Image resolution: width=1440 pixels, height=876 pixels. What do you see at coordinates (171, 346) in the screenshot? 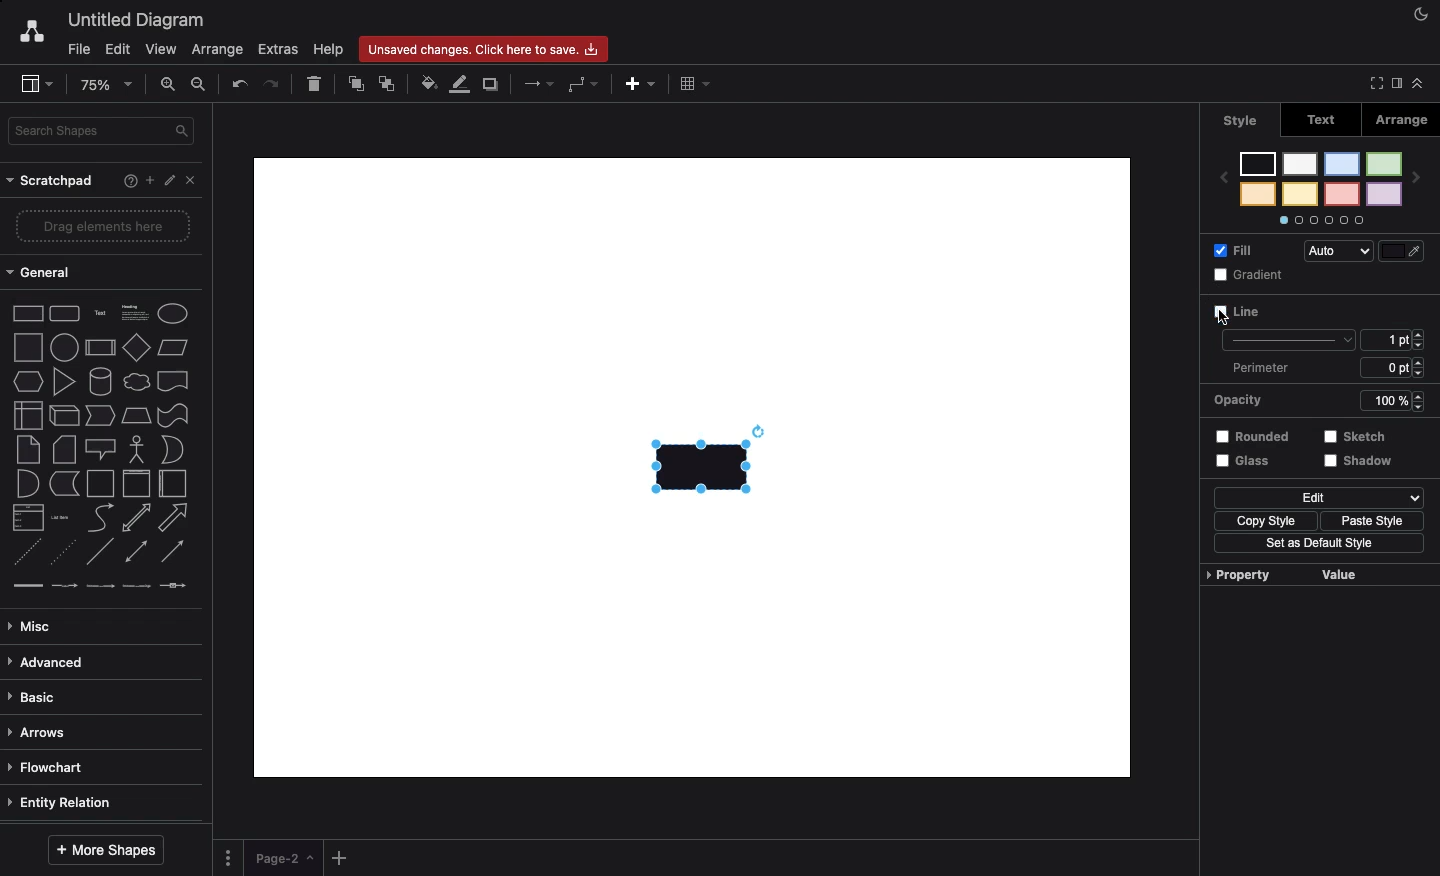
I see `Parallelogram` at bounding box center [171, 346].